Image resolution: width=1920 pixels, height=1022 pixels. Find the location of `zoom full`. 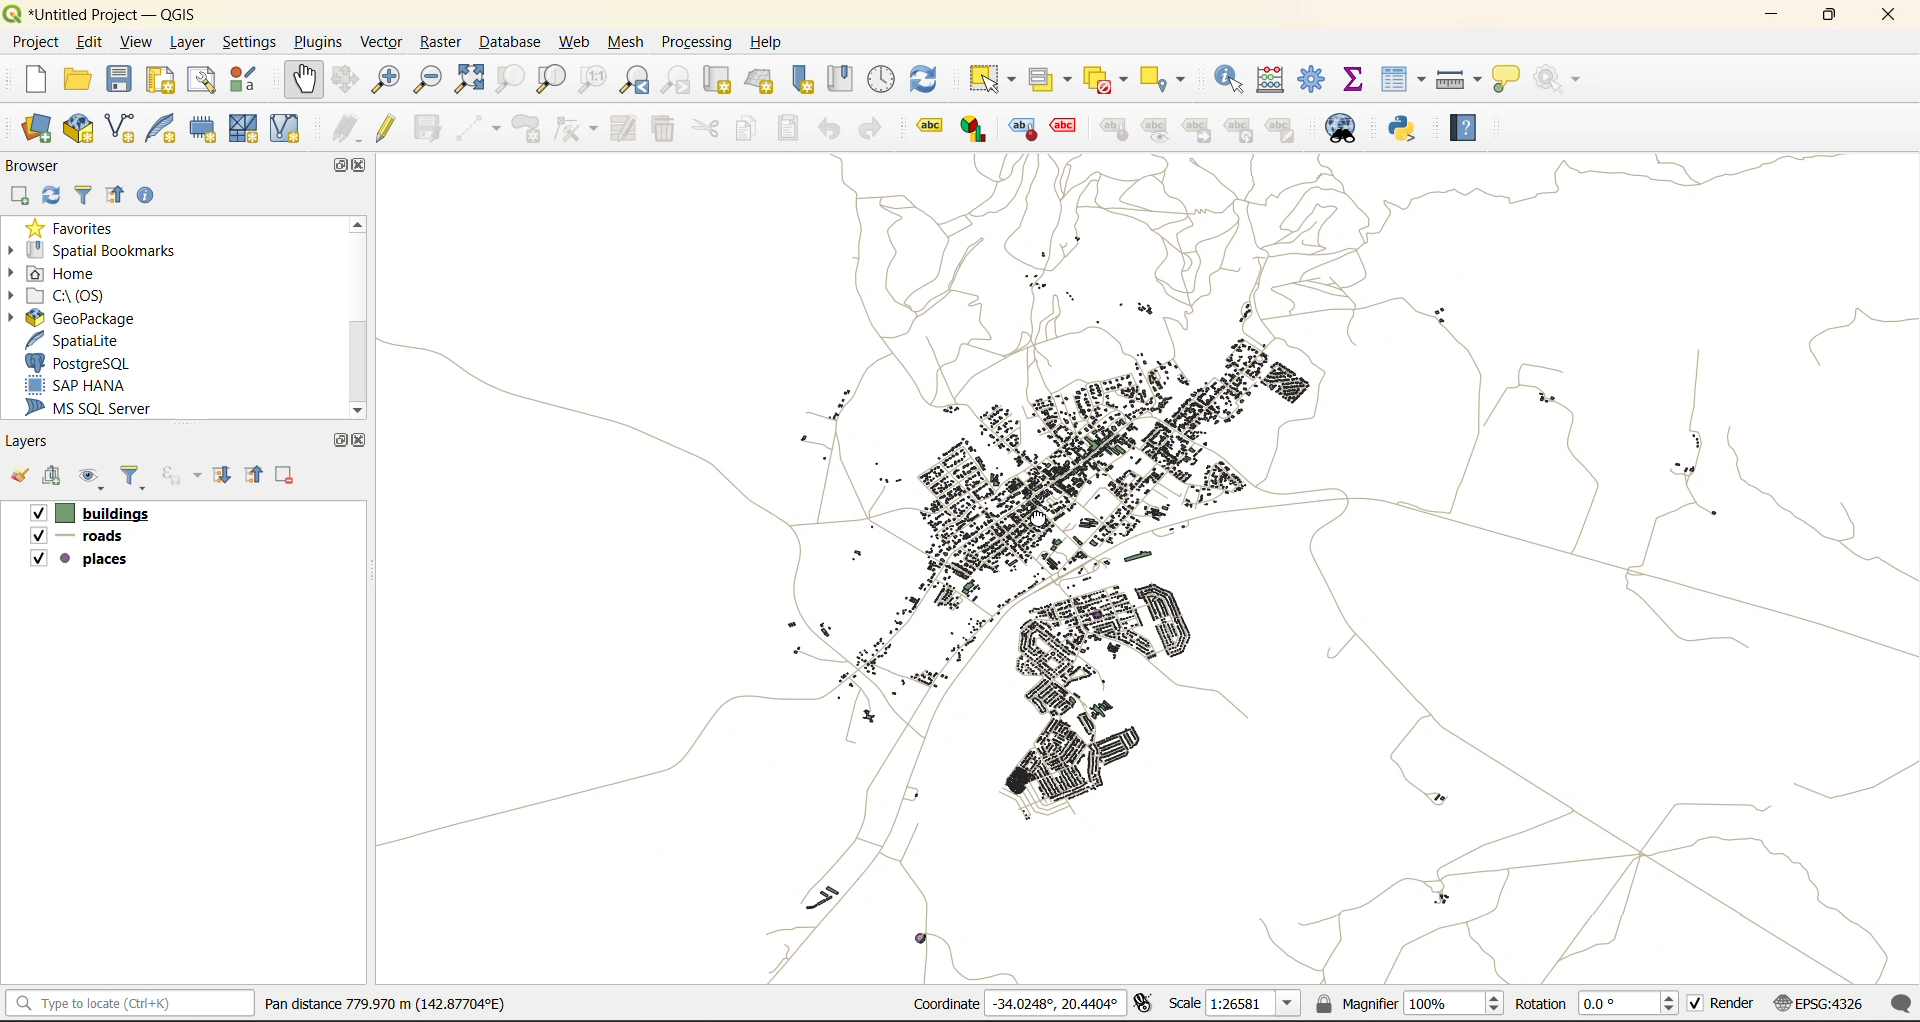

zoom full is located at coordinates (473, 80).